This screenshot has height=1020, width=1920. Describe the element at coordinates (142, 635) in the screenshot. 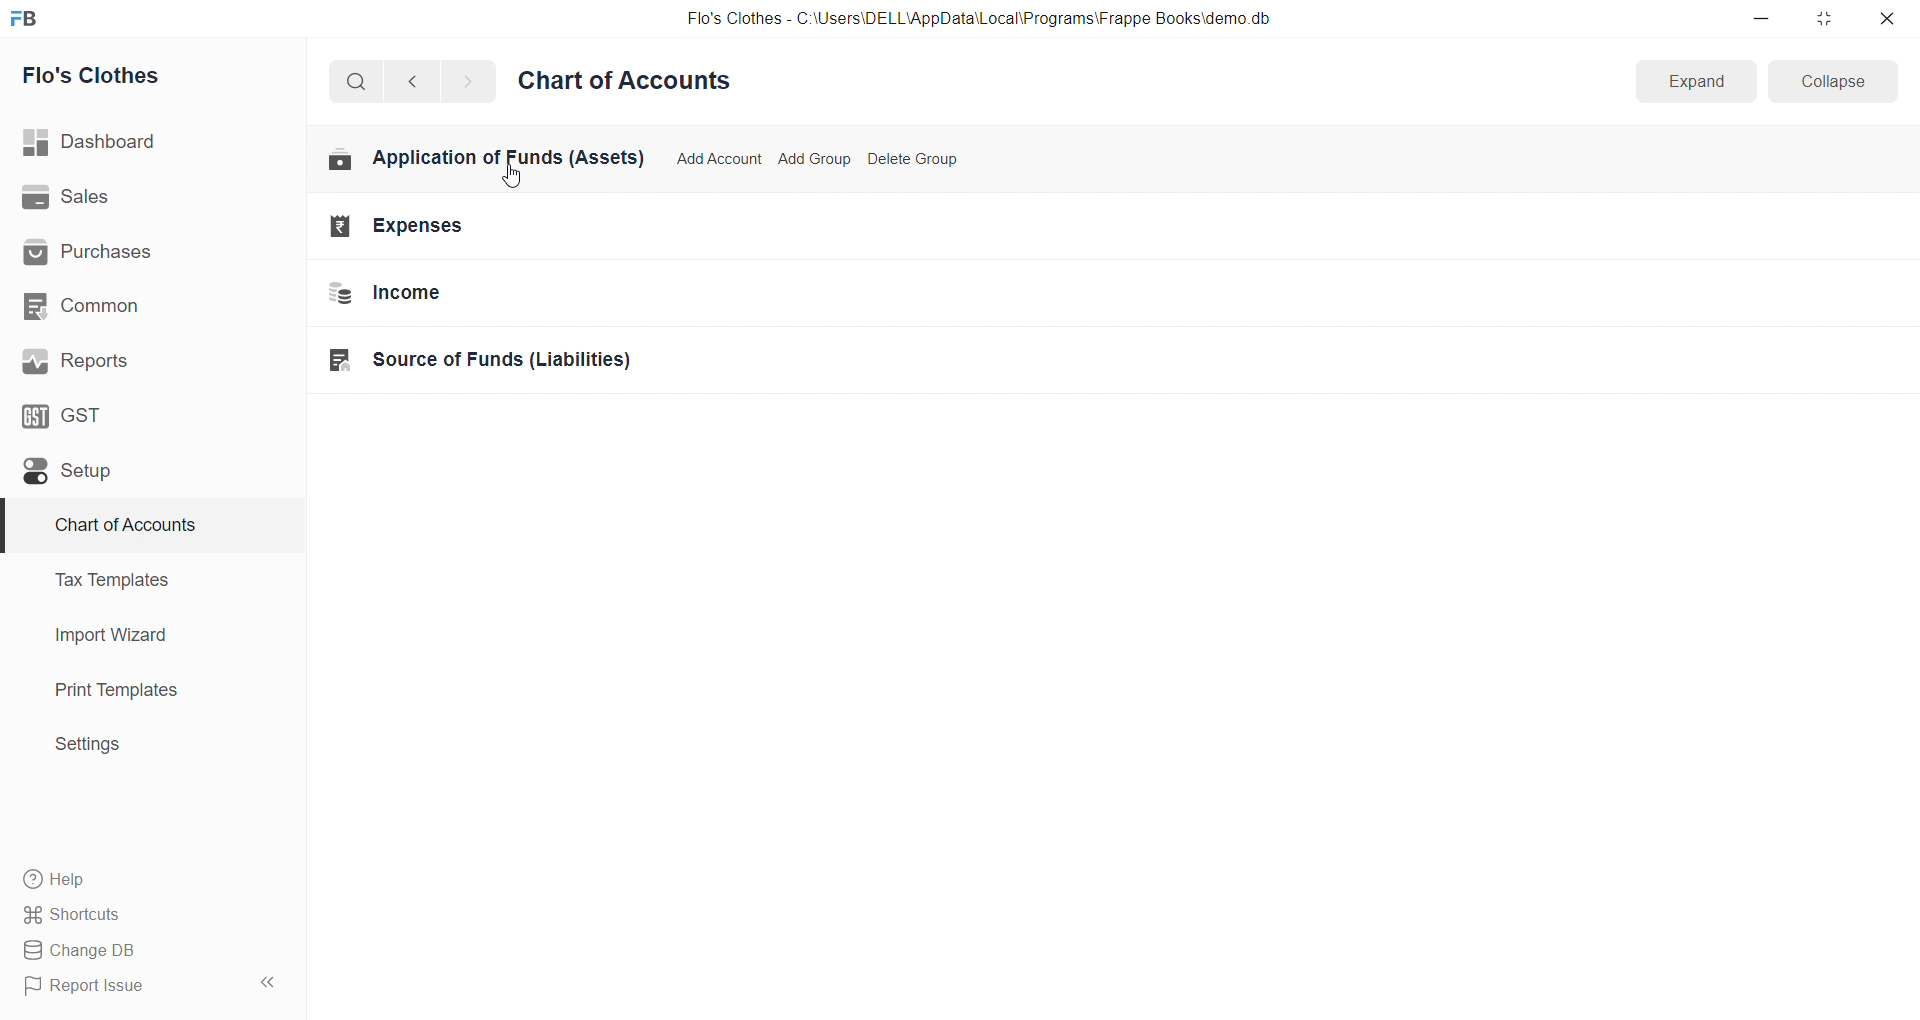

I see `Import Wizard` at that location.